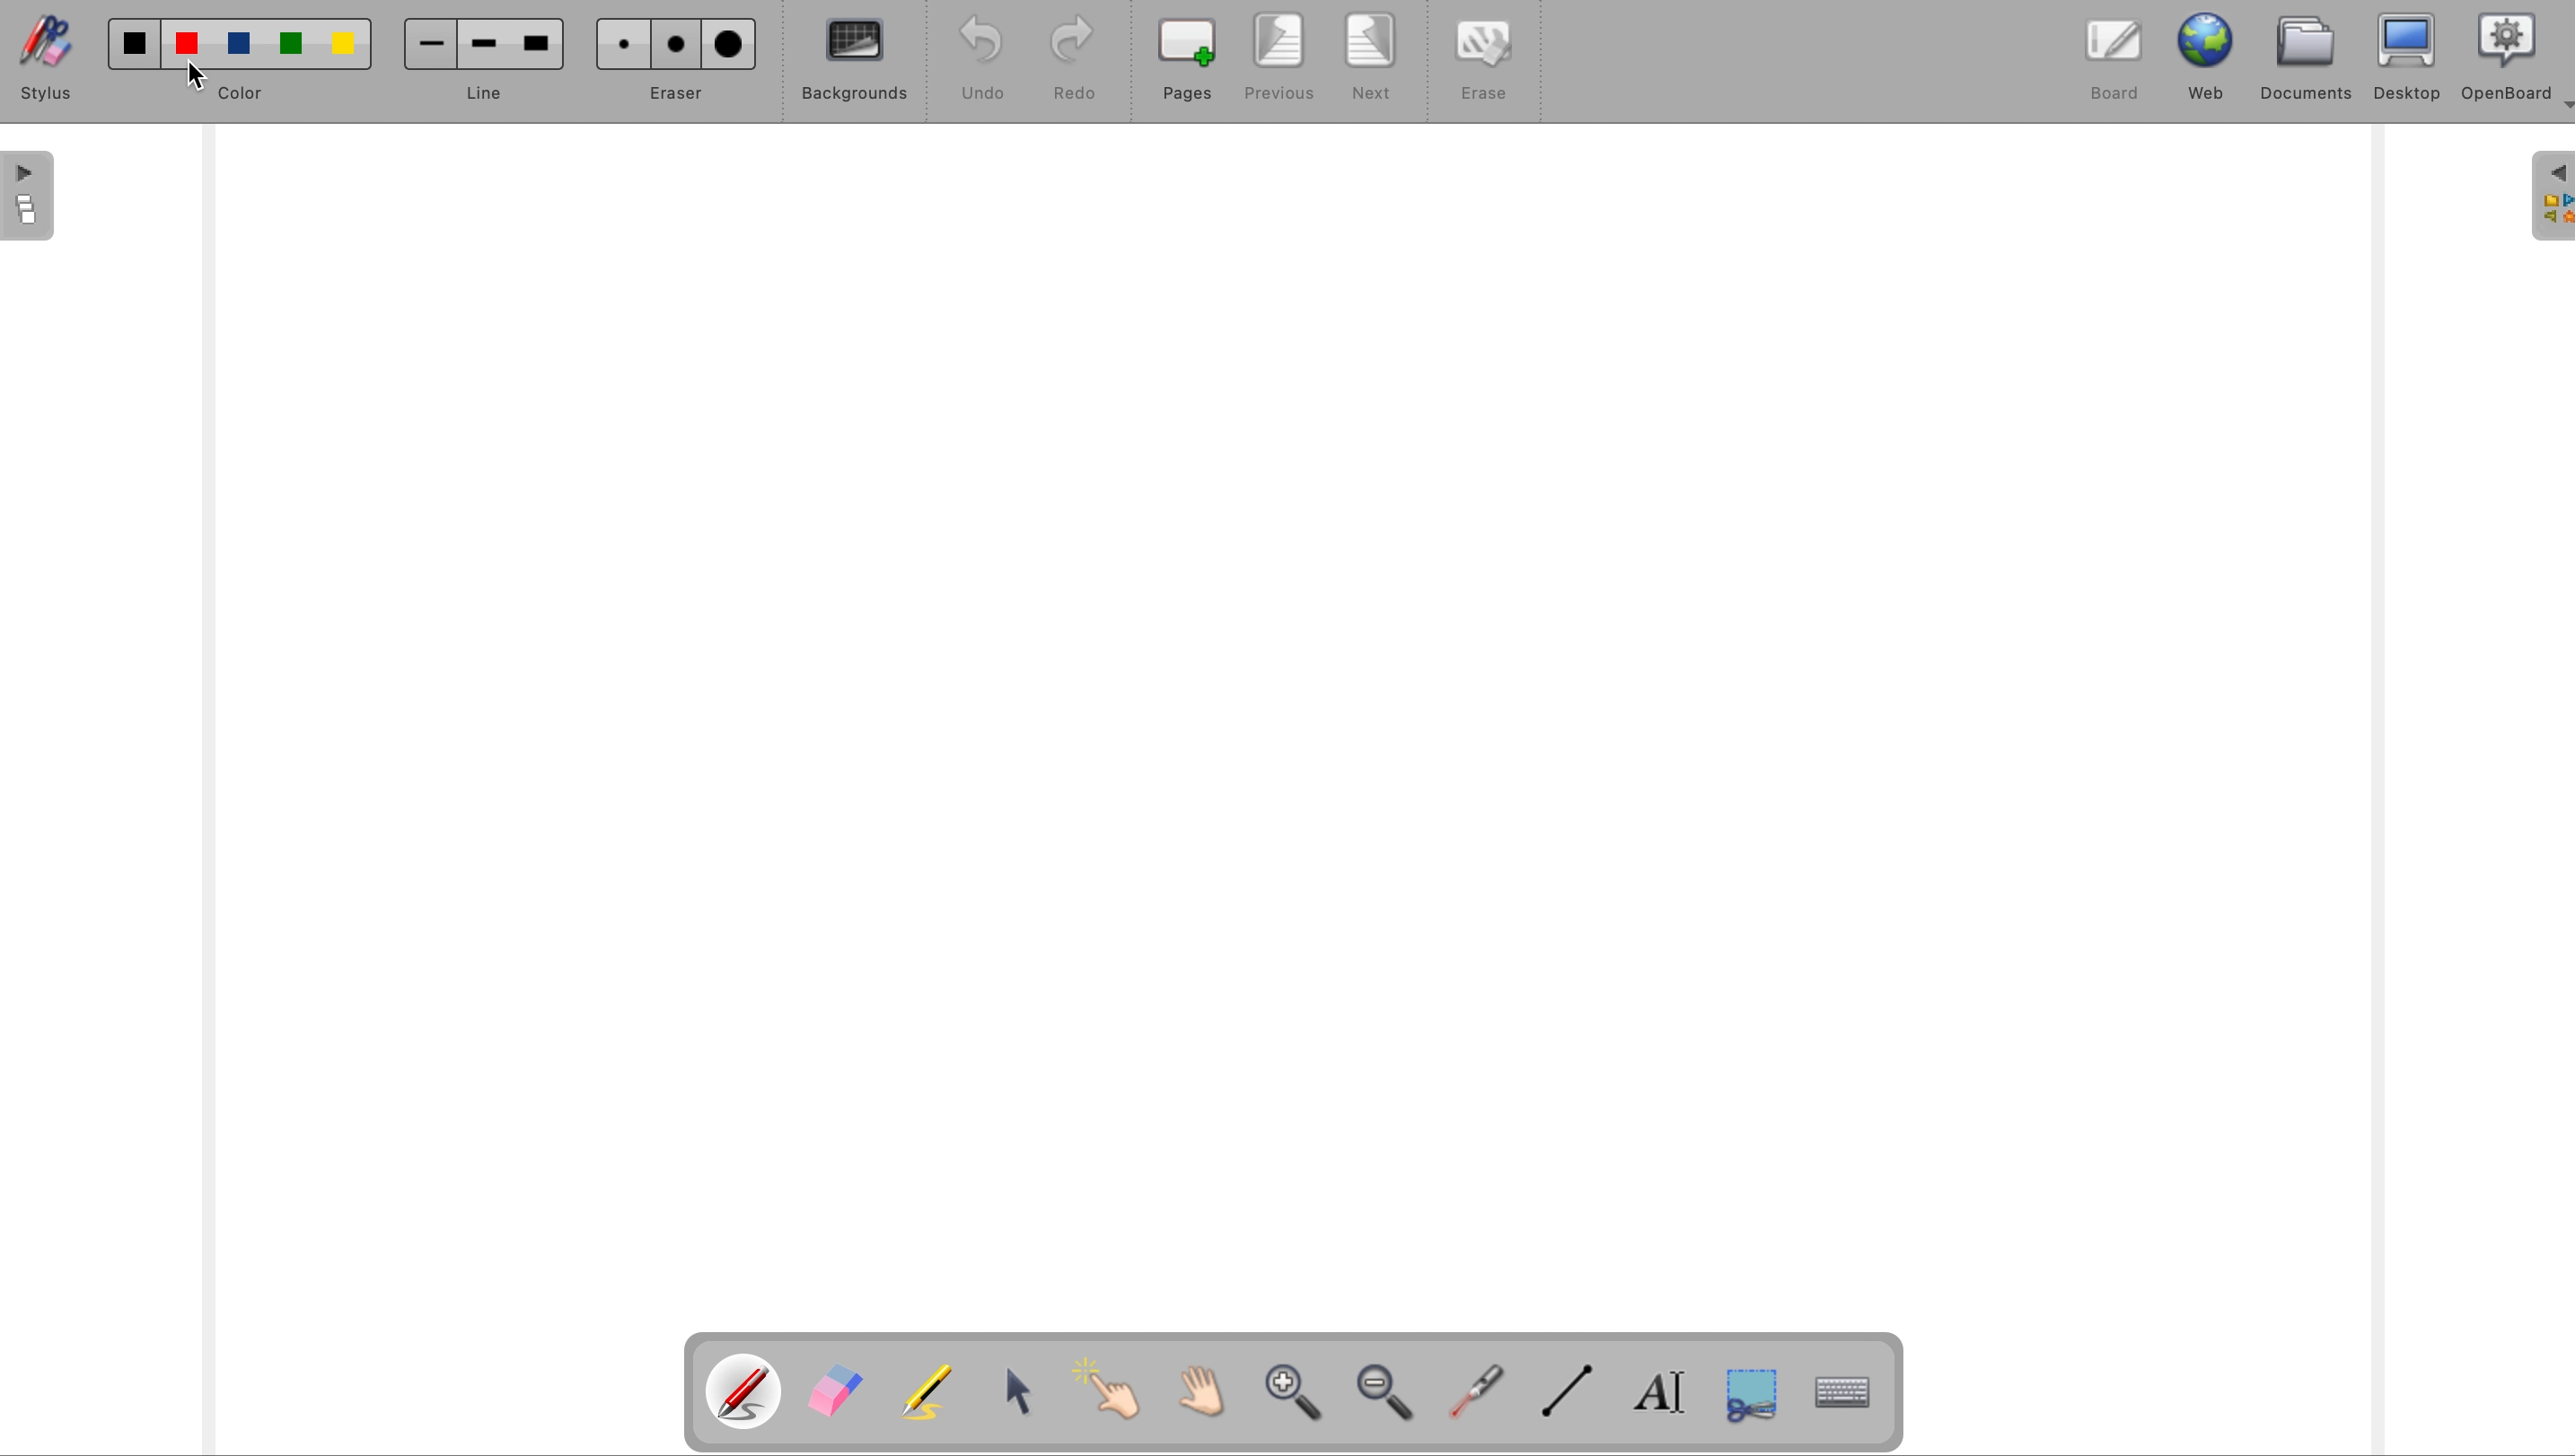 The width and height of the screenshot is (2575, 1456). What do you see at coordinates (836, 1392) in the screenshot?
I see `eraser` at bounding box center [836, 1392].